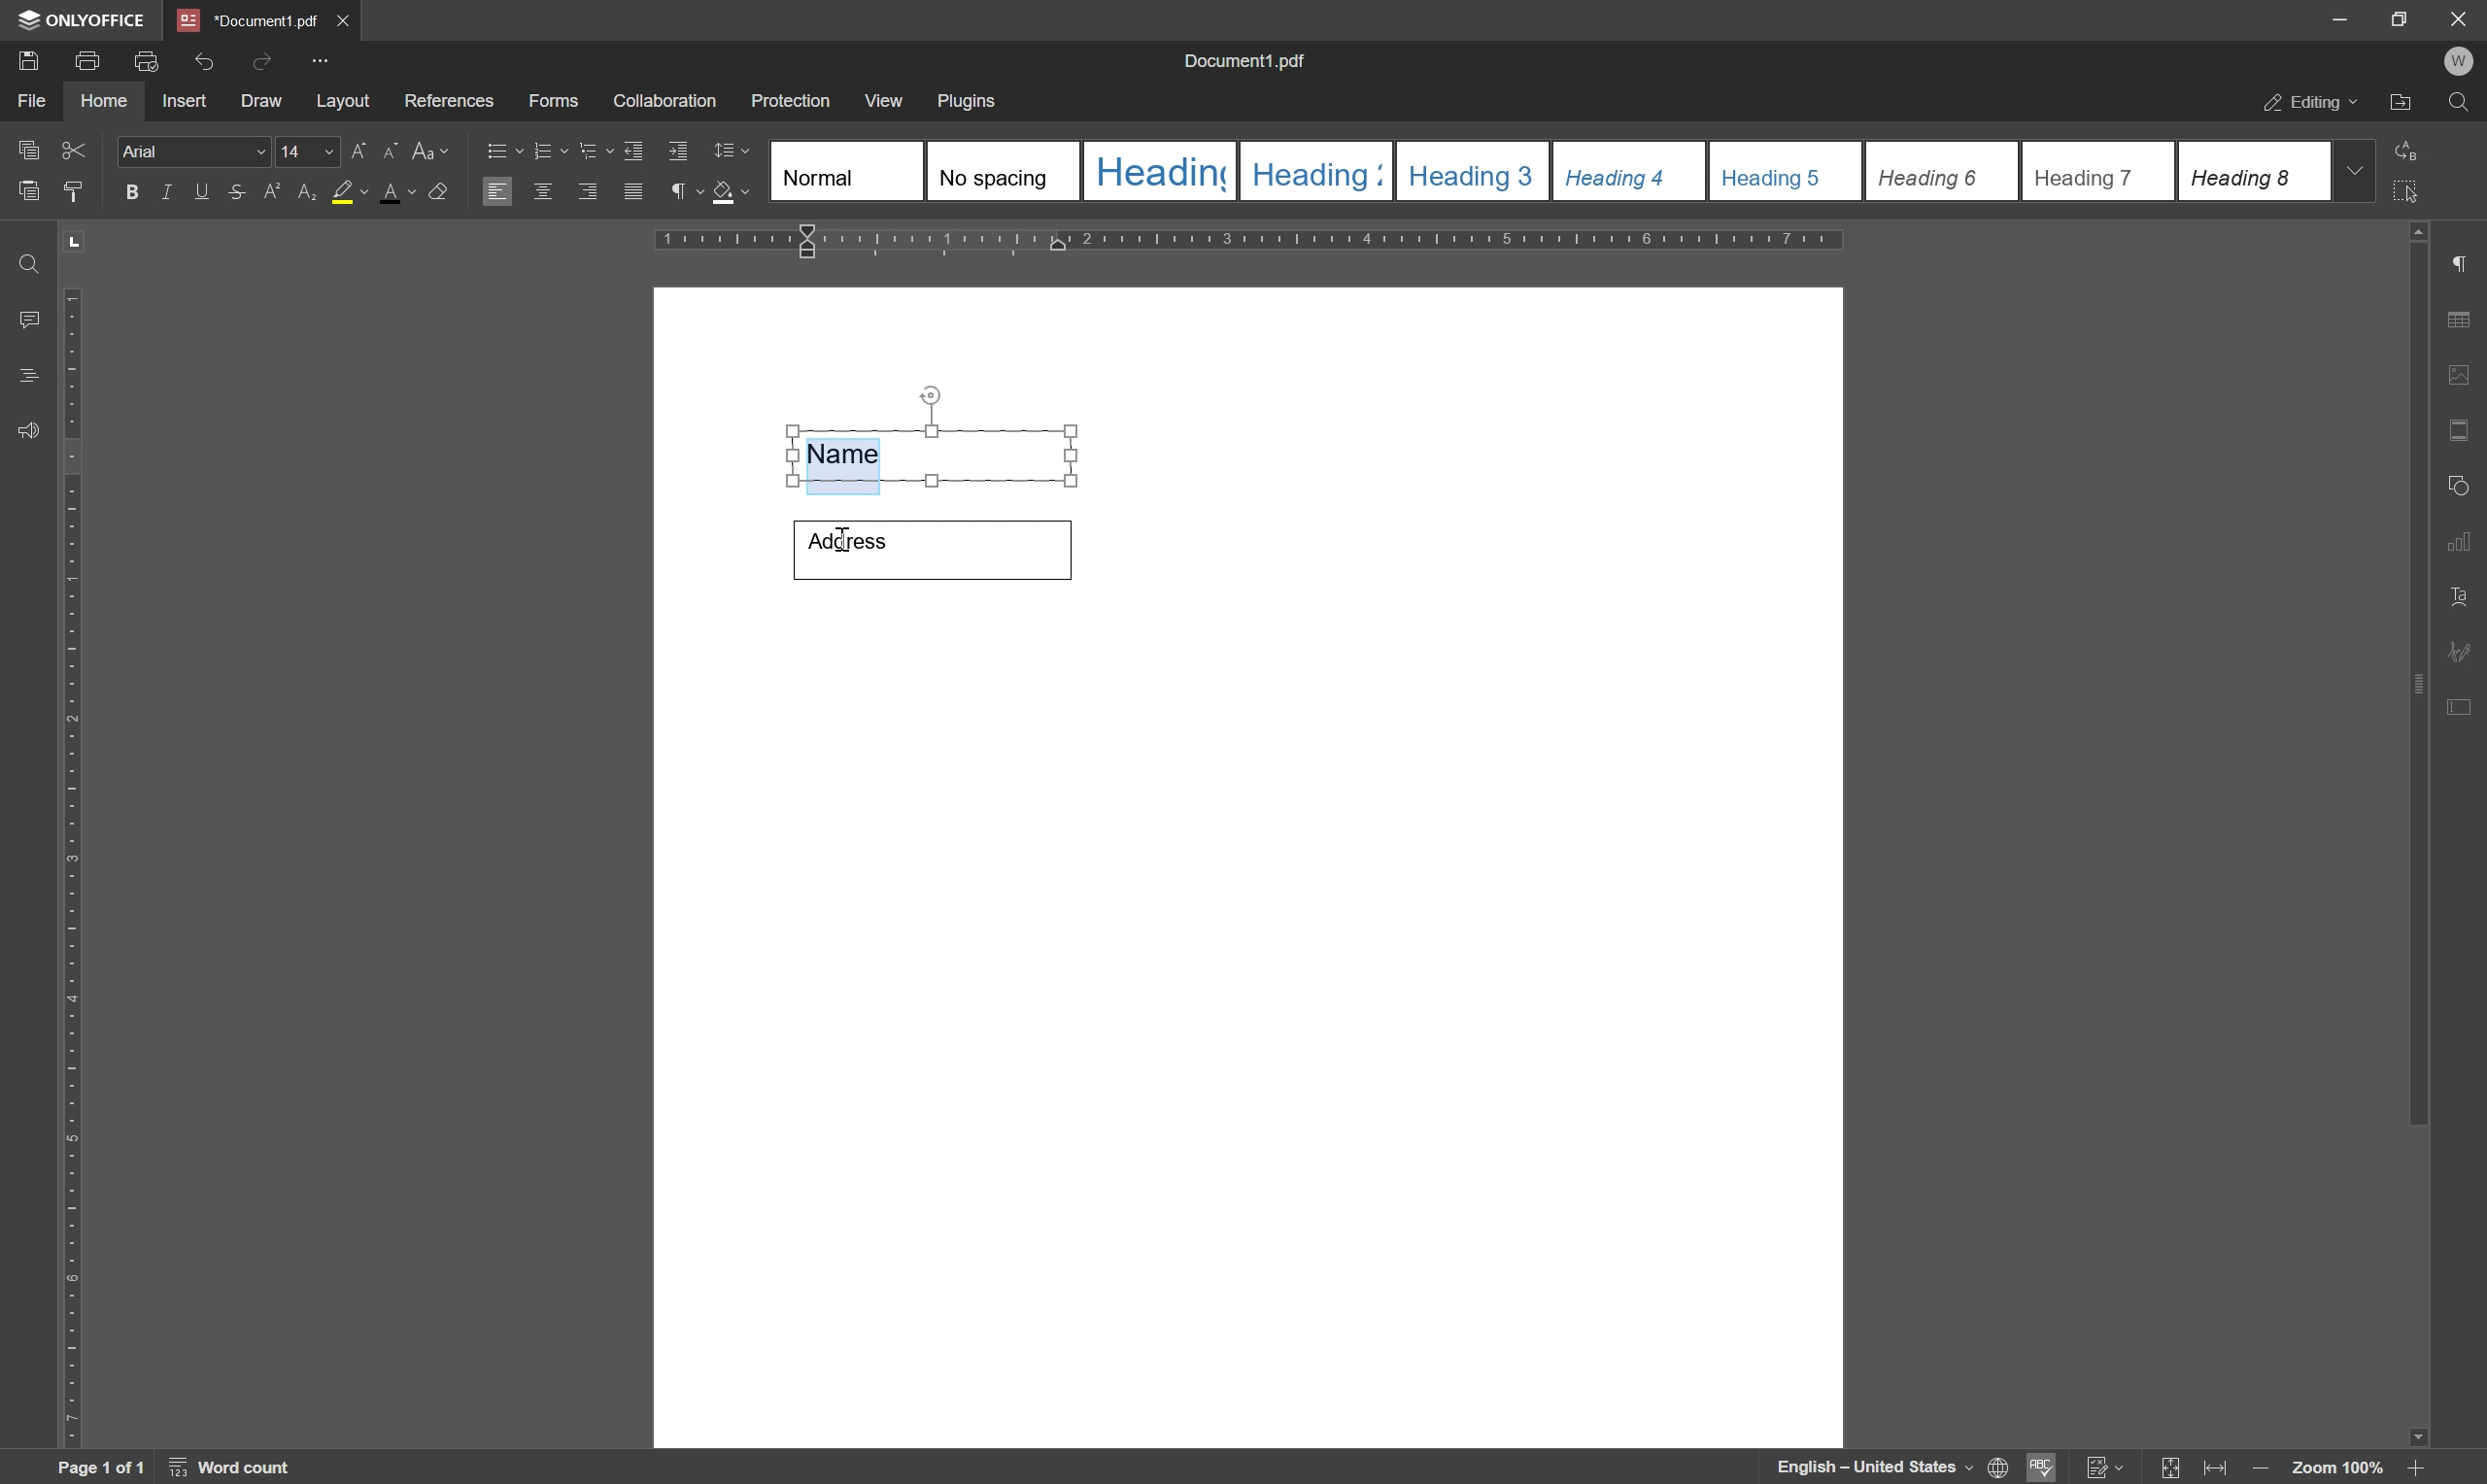 This screenshot has width=2487, height=1484. What do you see at coordinates (731, 151) in the screenshot?
I see `line spacing` at bounding box center [731, 151].